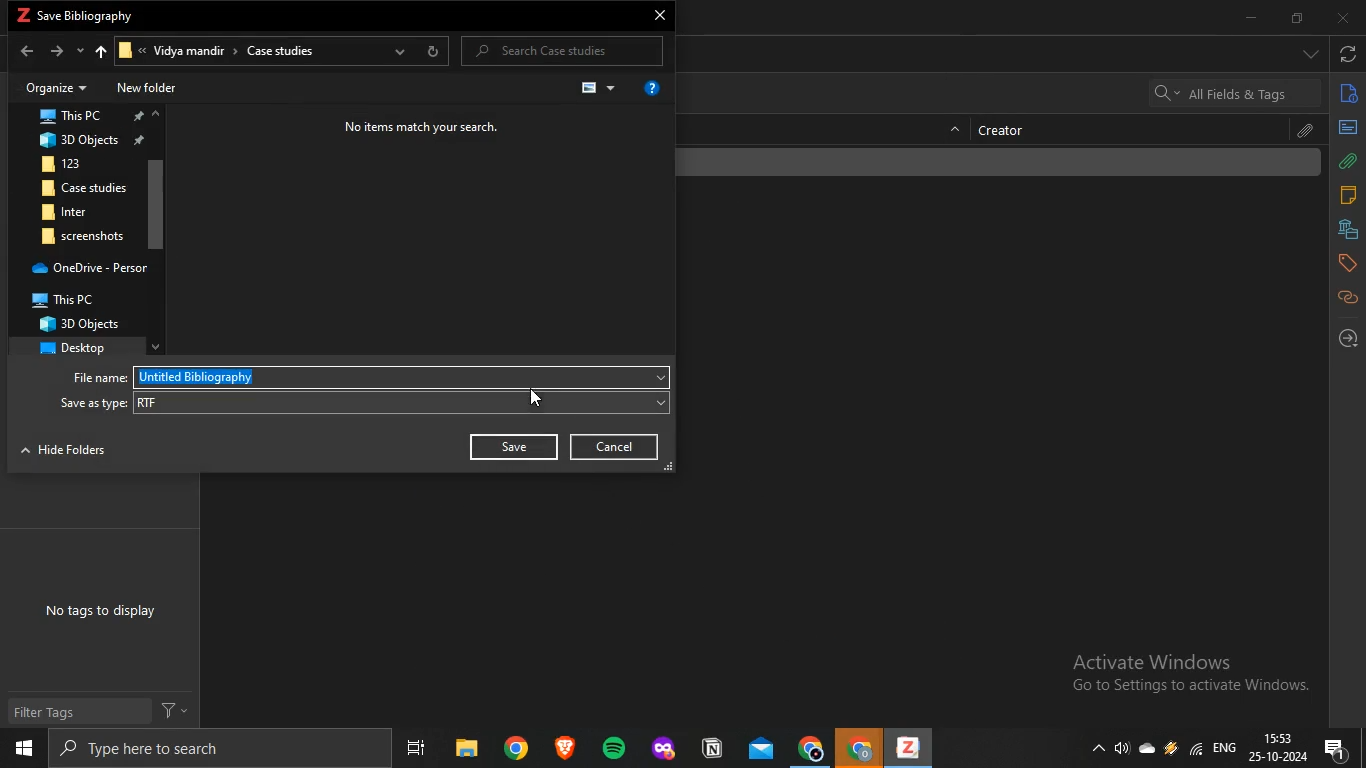 Image resolution: width=1366 pixels, height=768 pixels. Describe the element at coordinates (609, 746) in the screenshot. I see `spotify` at that location.